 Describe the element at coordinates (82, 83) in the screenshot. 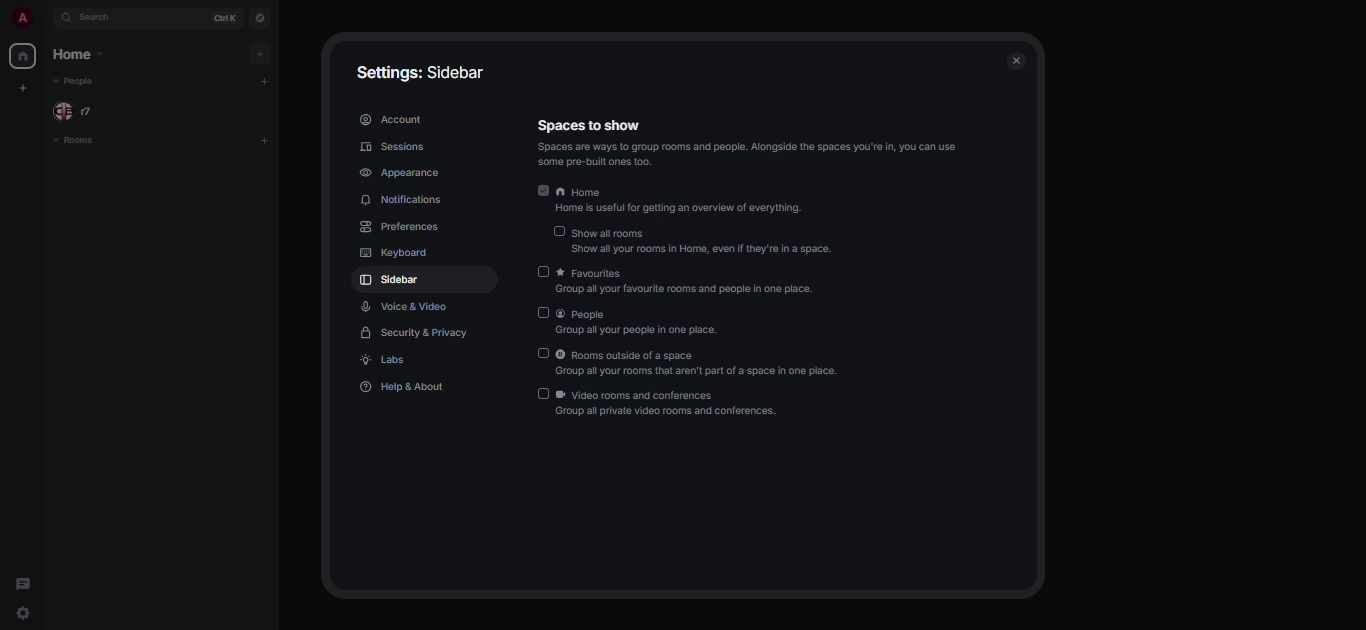

I see `people` at that location.